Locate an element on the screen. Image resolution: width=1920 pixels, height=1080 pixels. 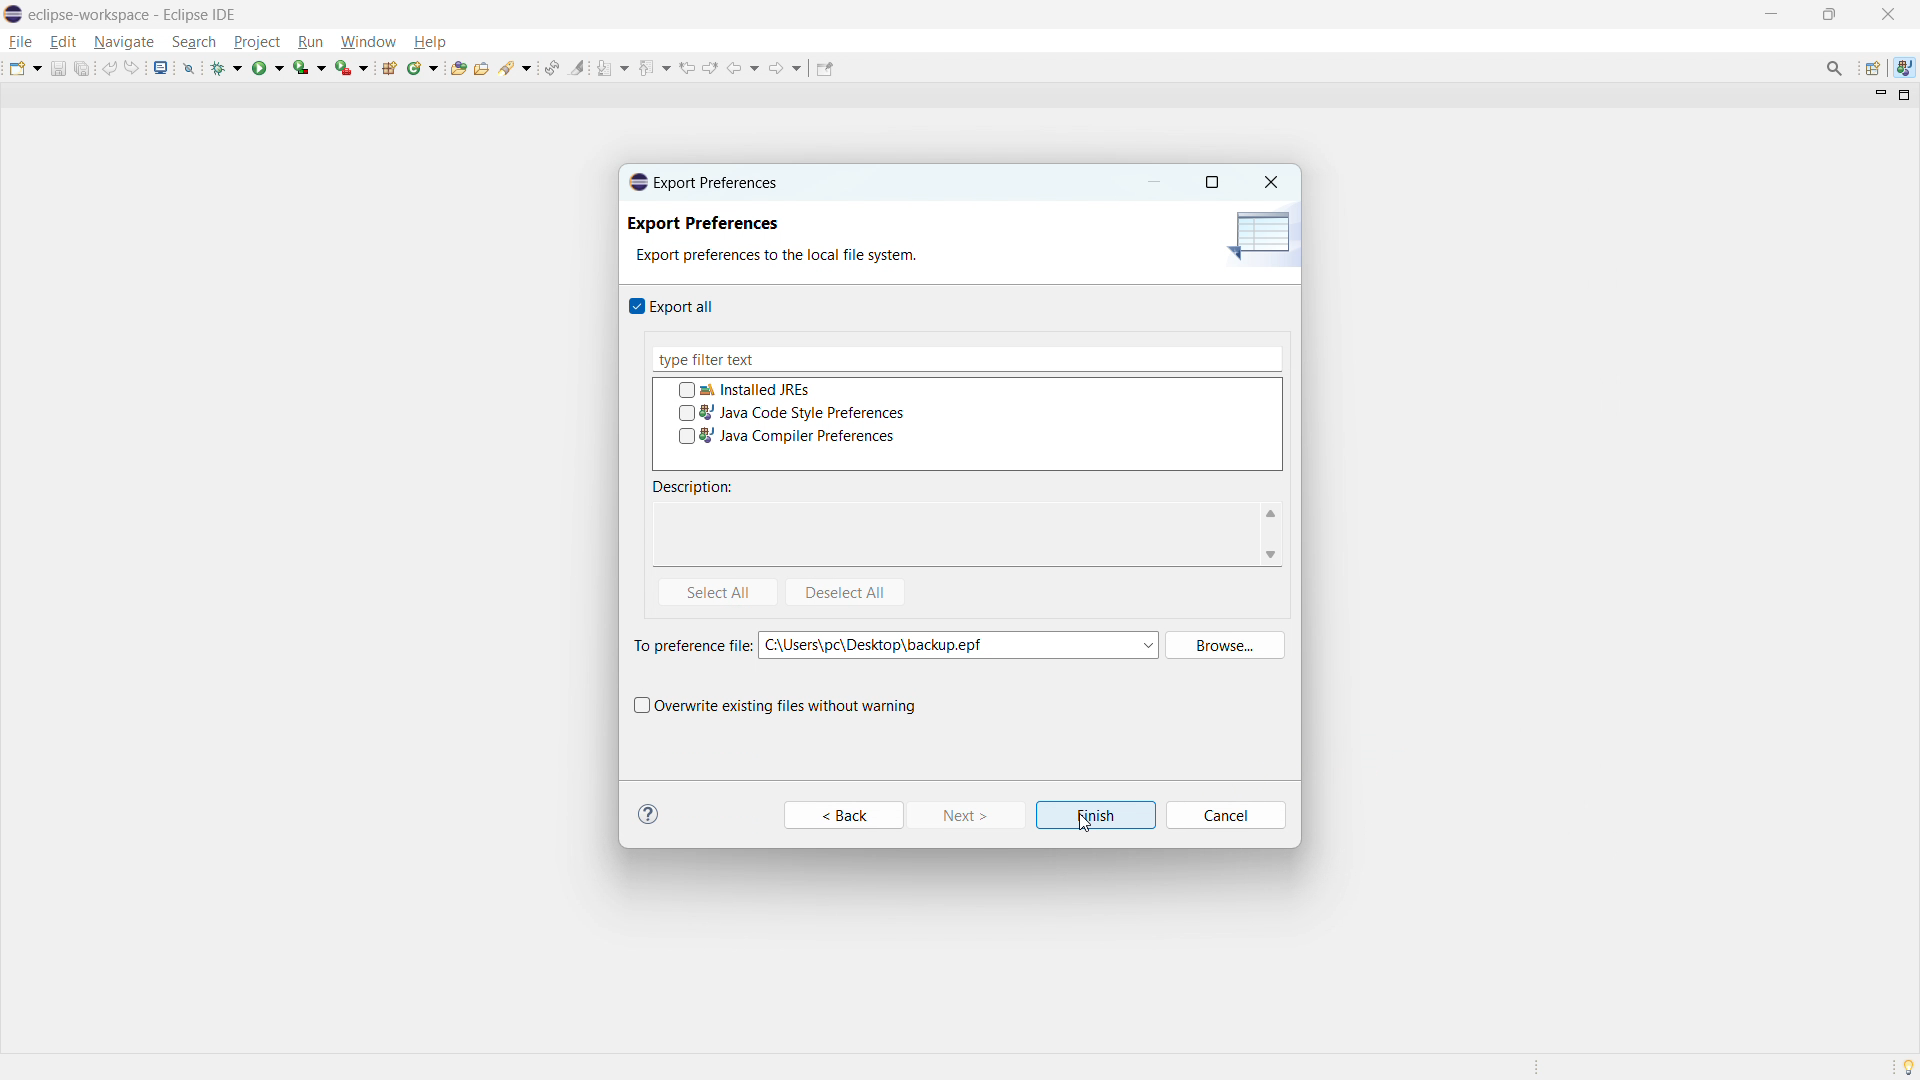
Back is located at coordinates (841, 816).